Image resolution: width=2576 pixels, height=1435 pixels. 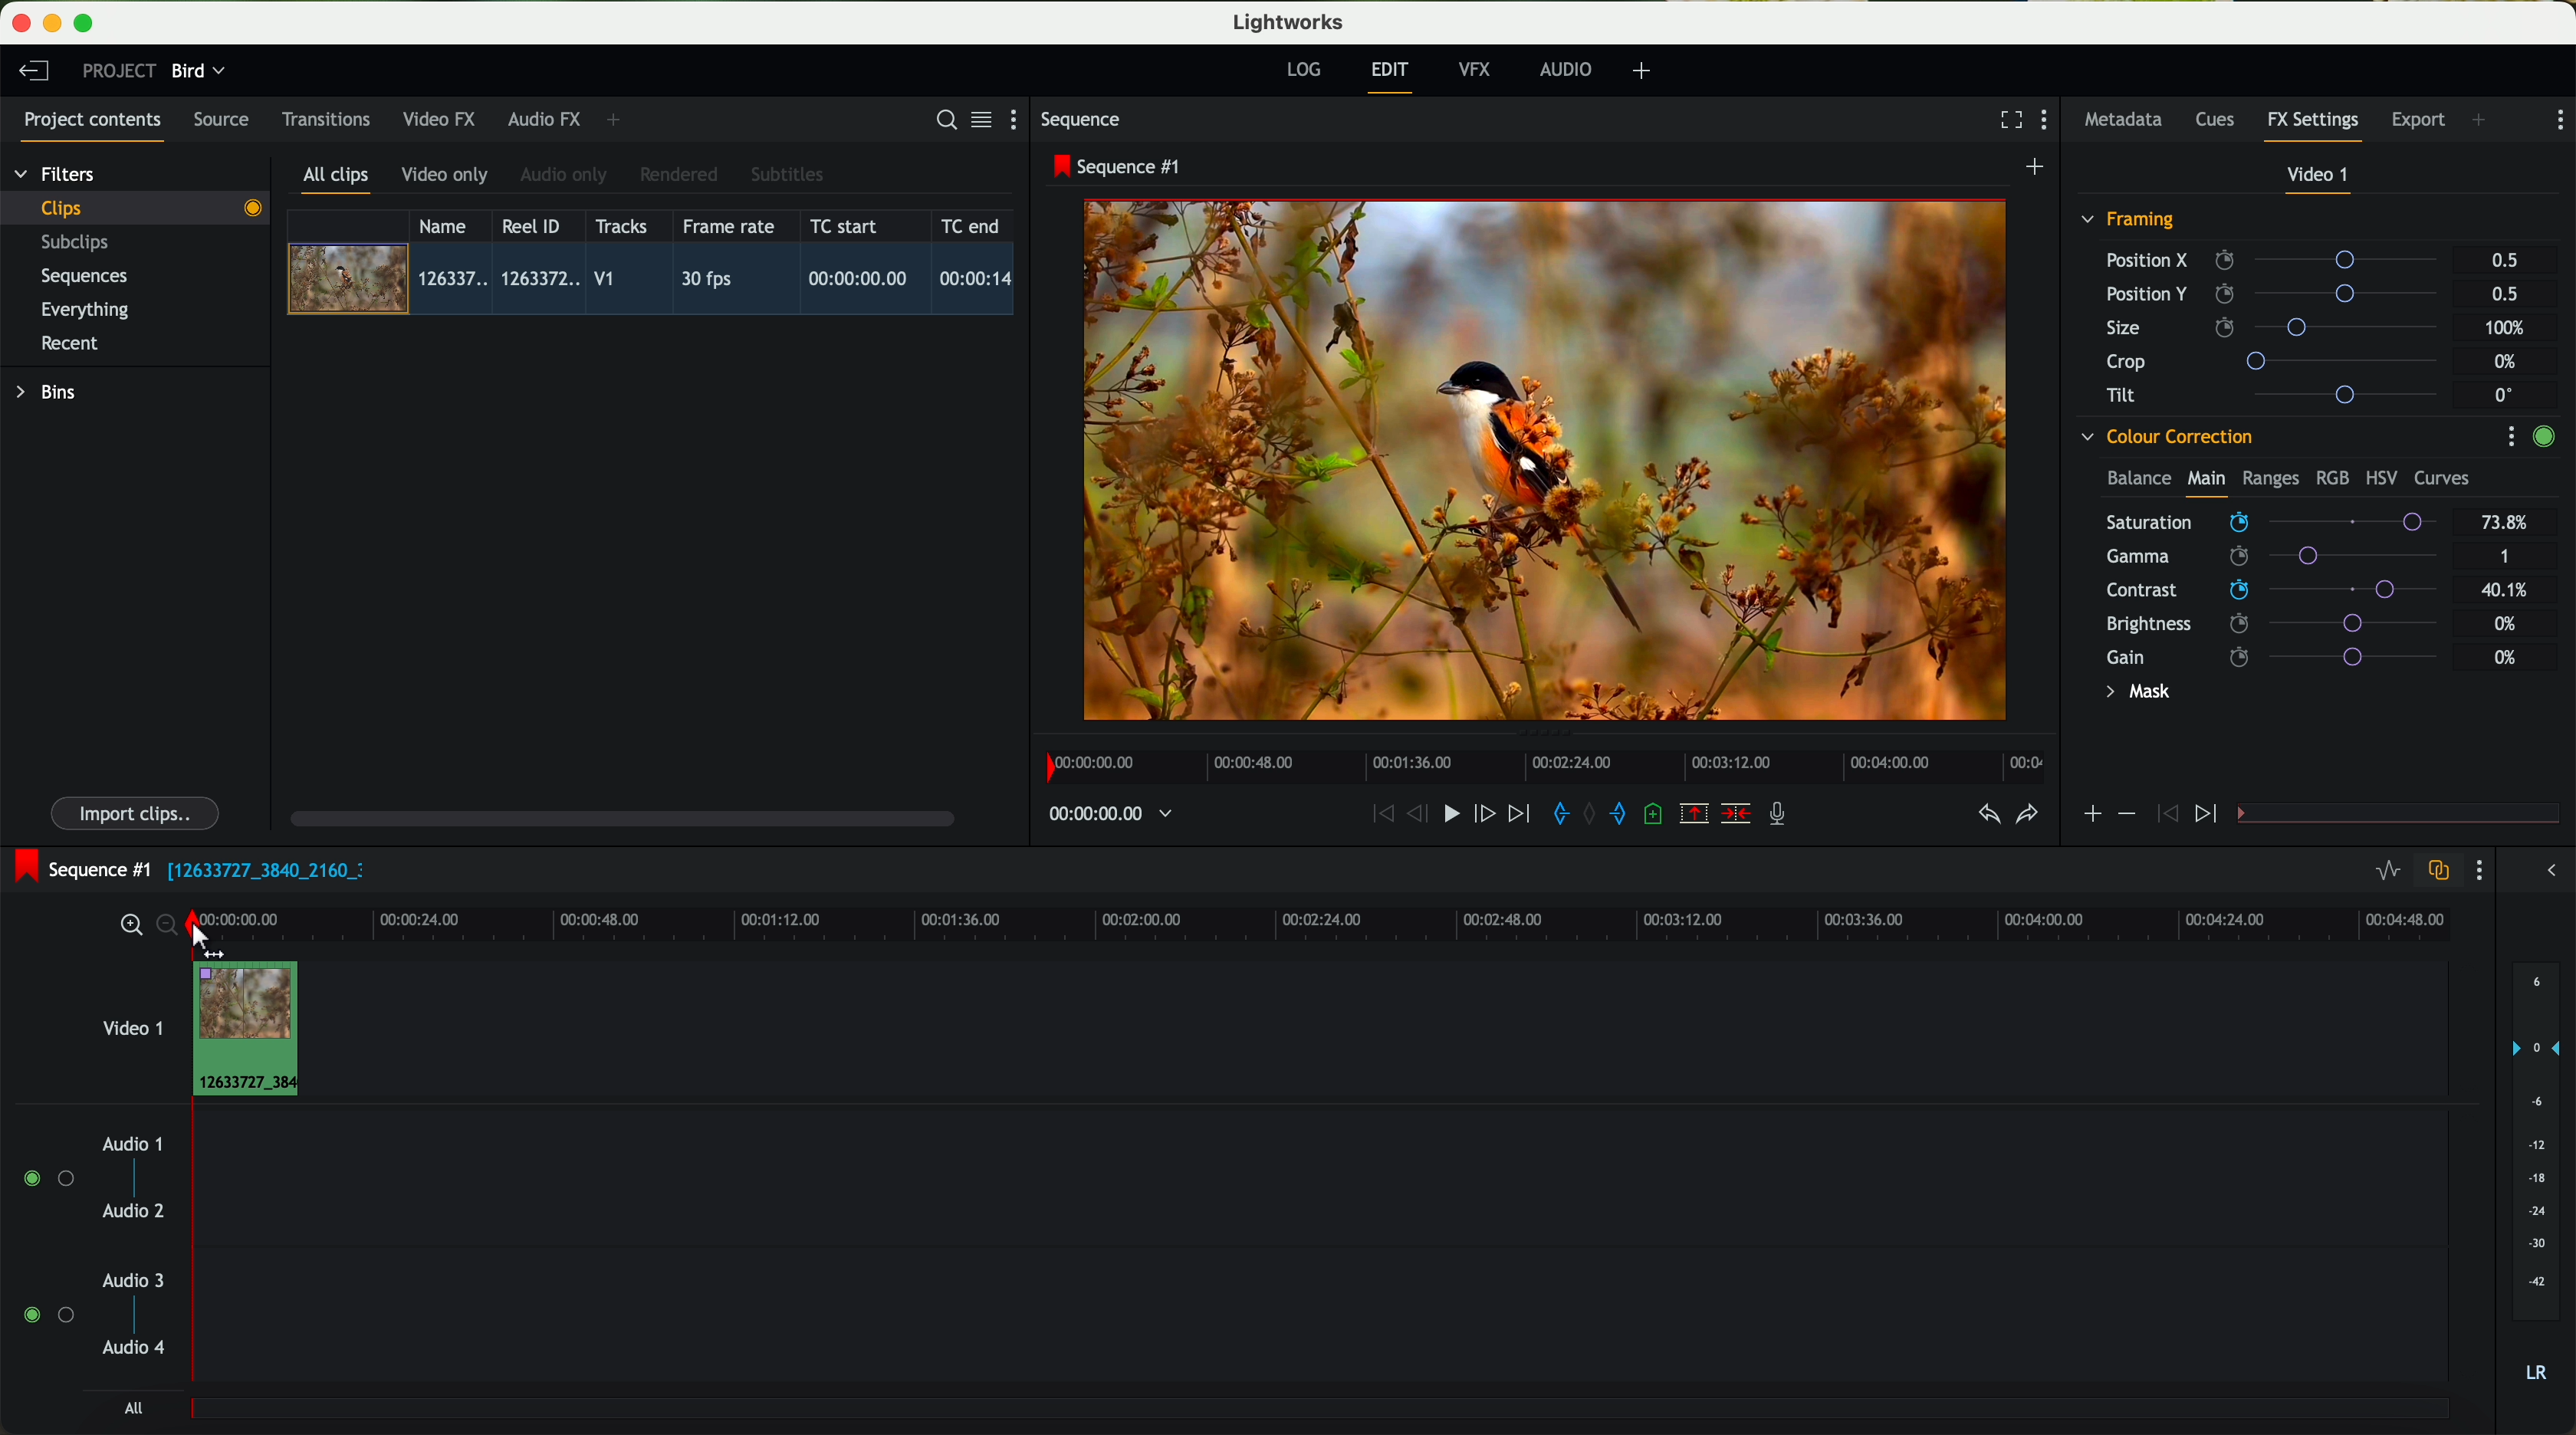 I want to click on 0%, so click(x=2506, y=657).